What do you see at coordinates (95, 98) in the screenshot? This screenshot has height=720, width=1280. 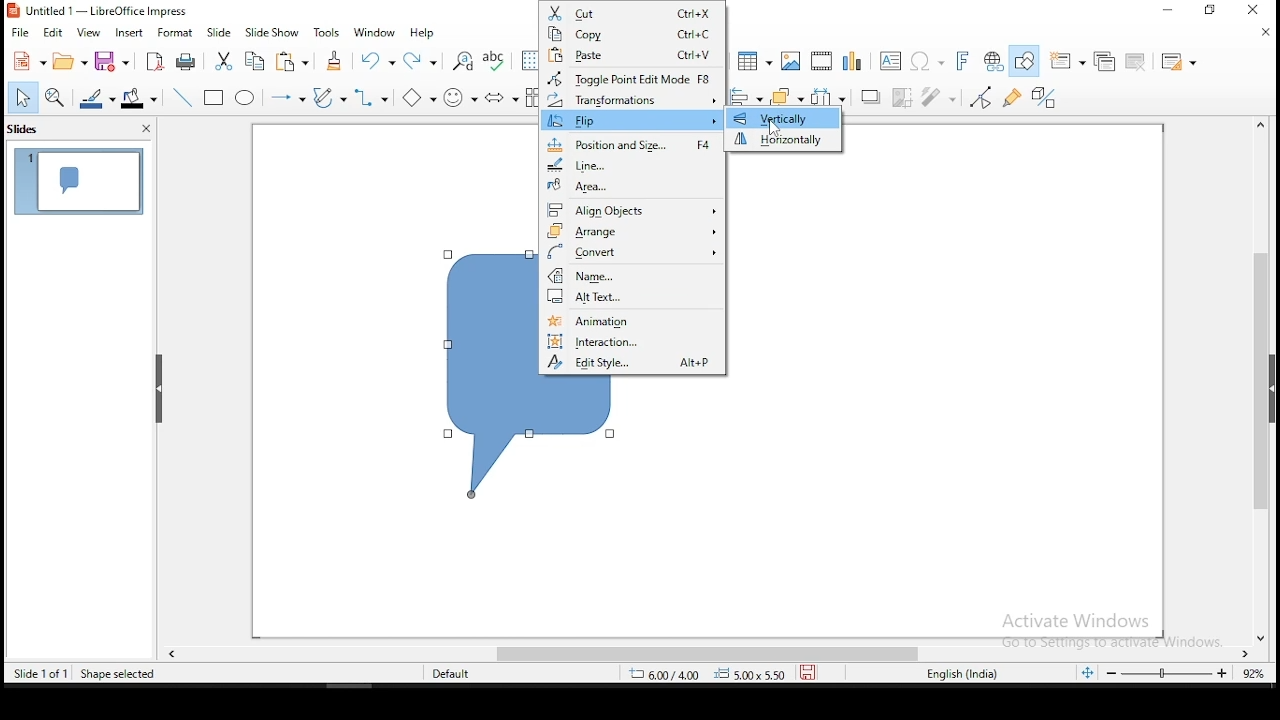 I see `line color` at bounding box center [95, 98].